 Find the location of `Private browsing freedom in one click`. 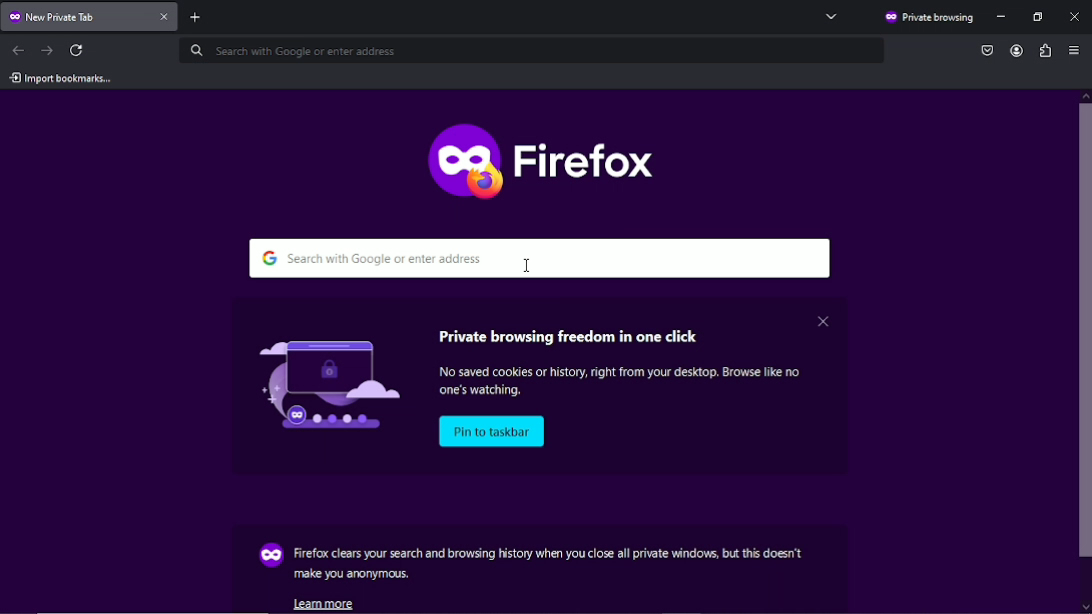

Private browsing freedom in one click is located at coordinates (572, 333).